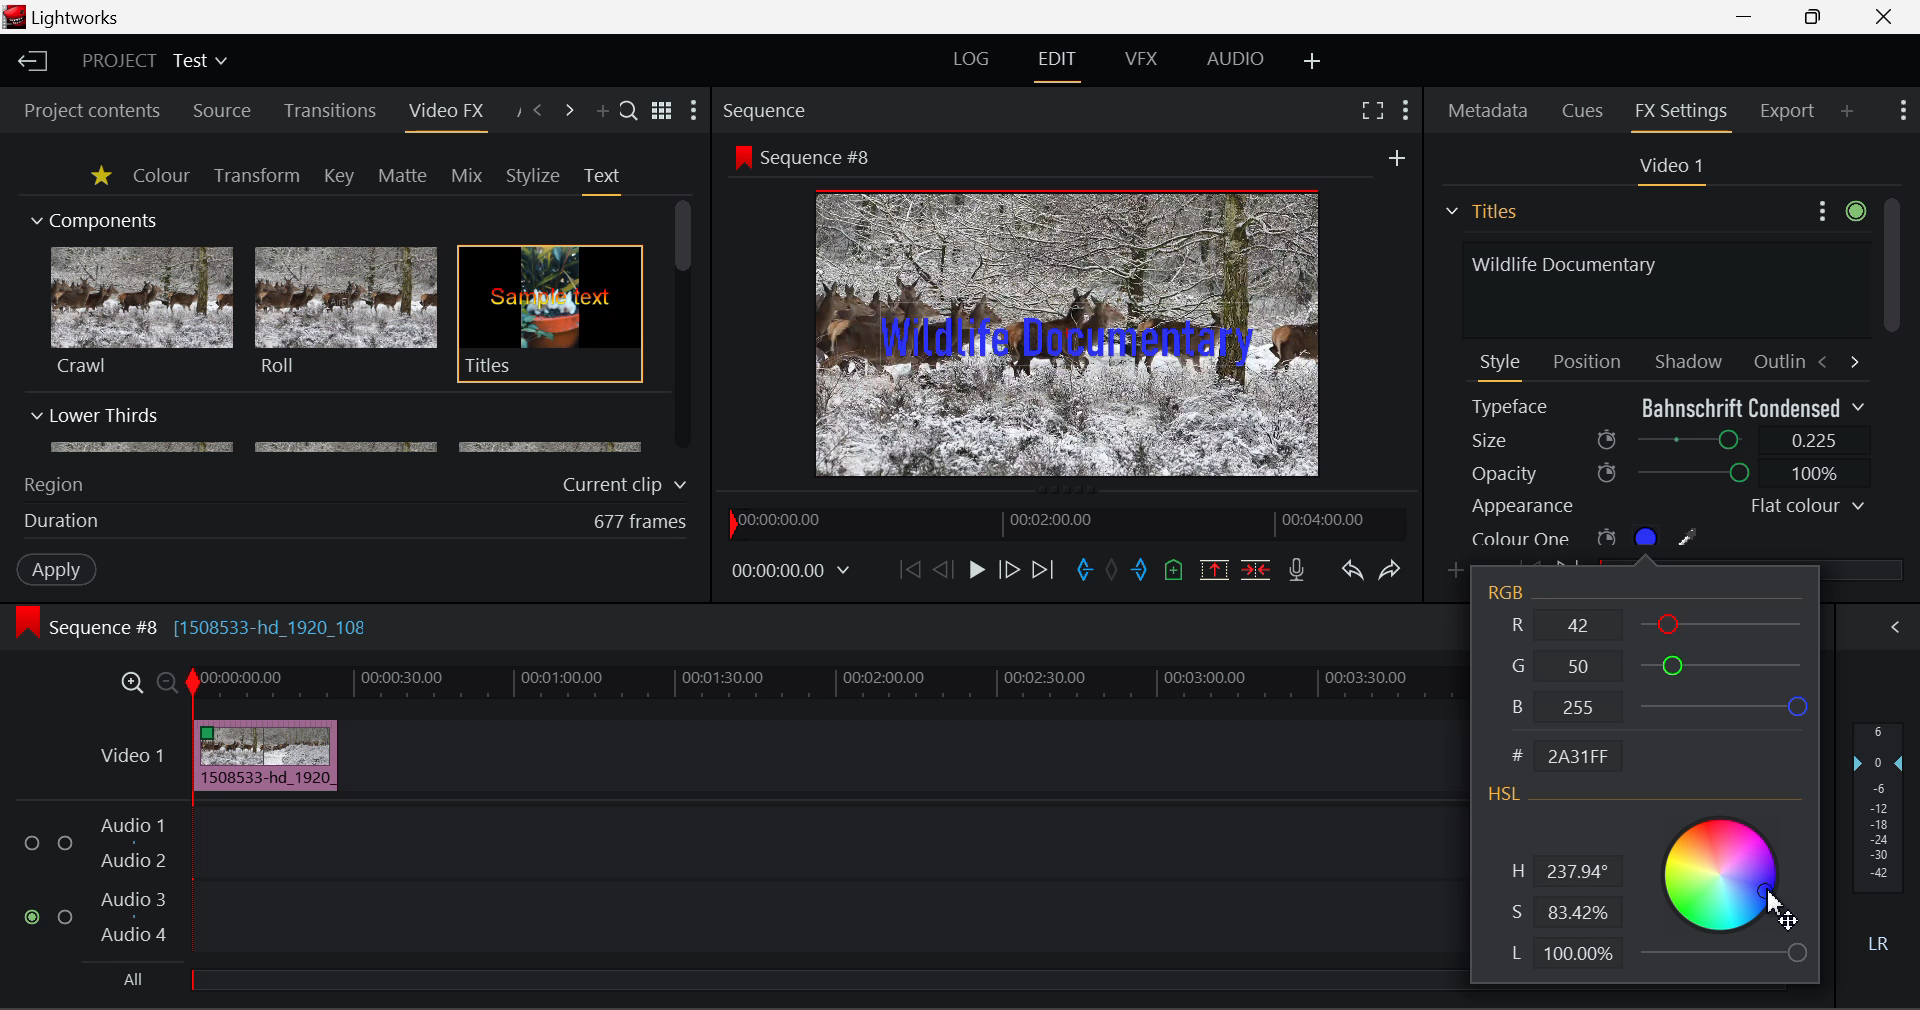  I want to click on Position, so click(1590, 360).